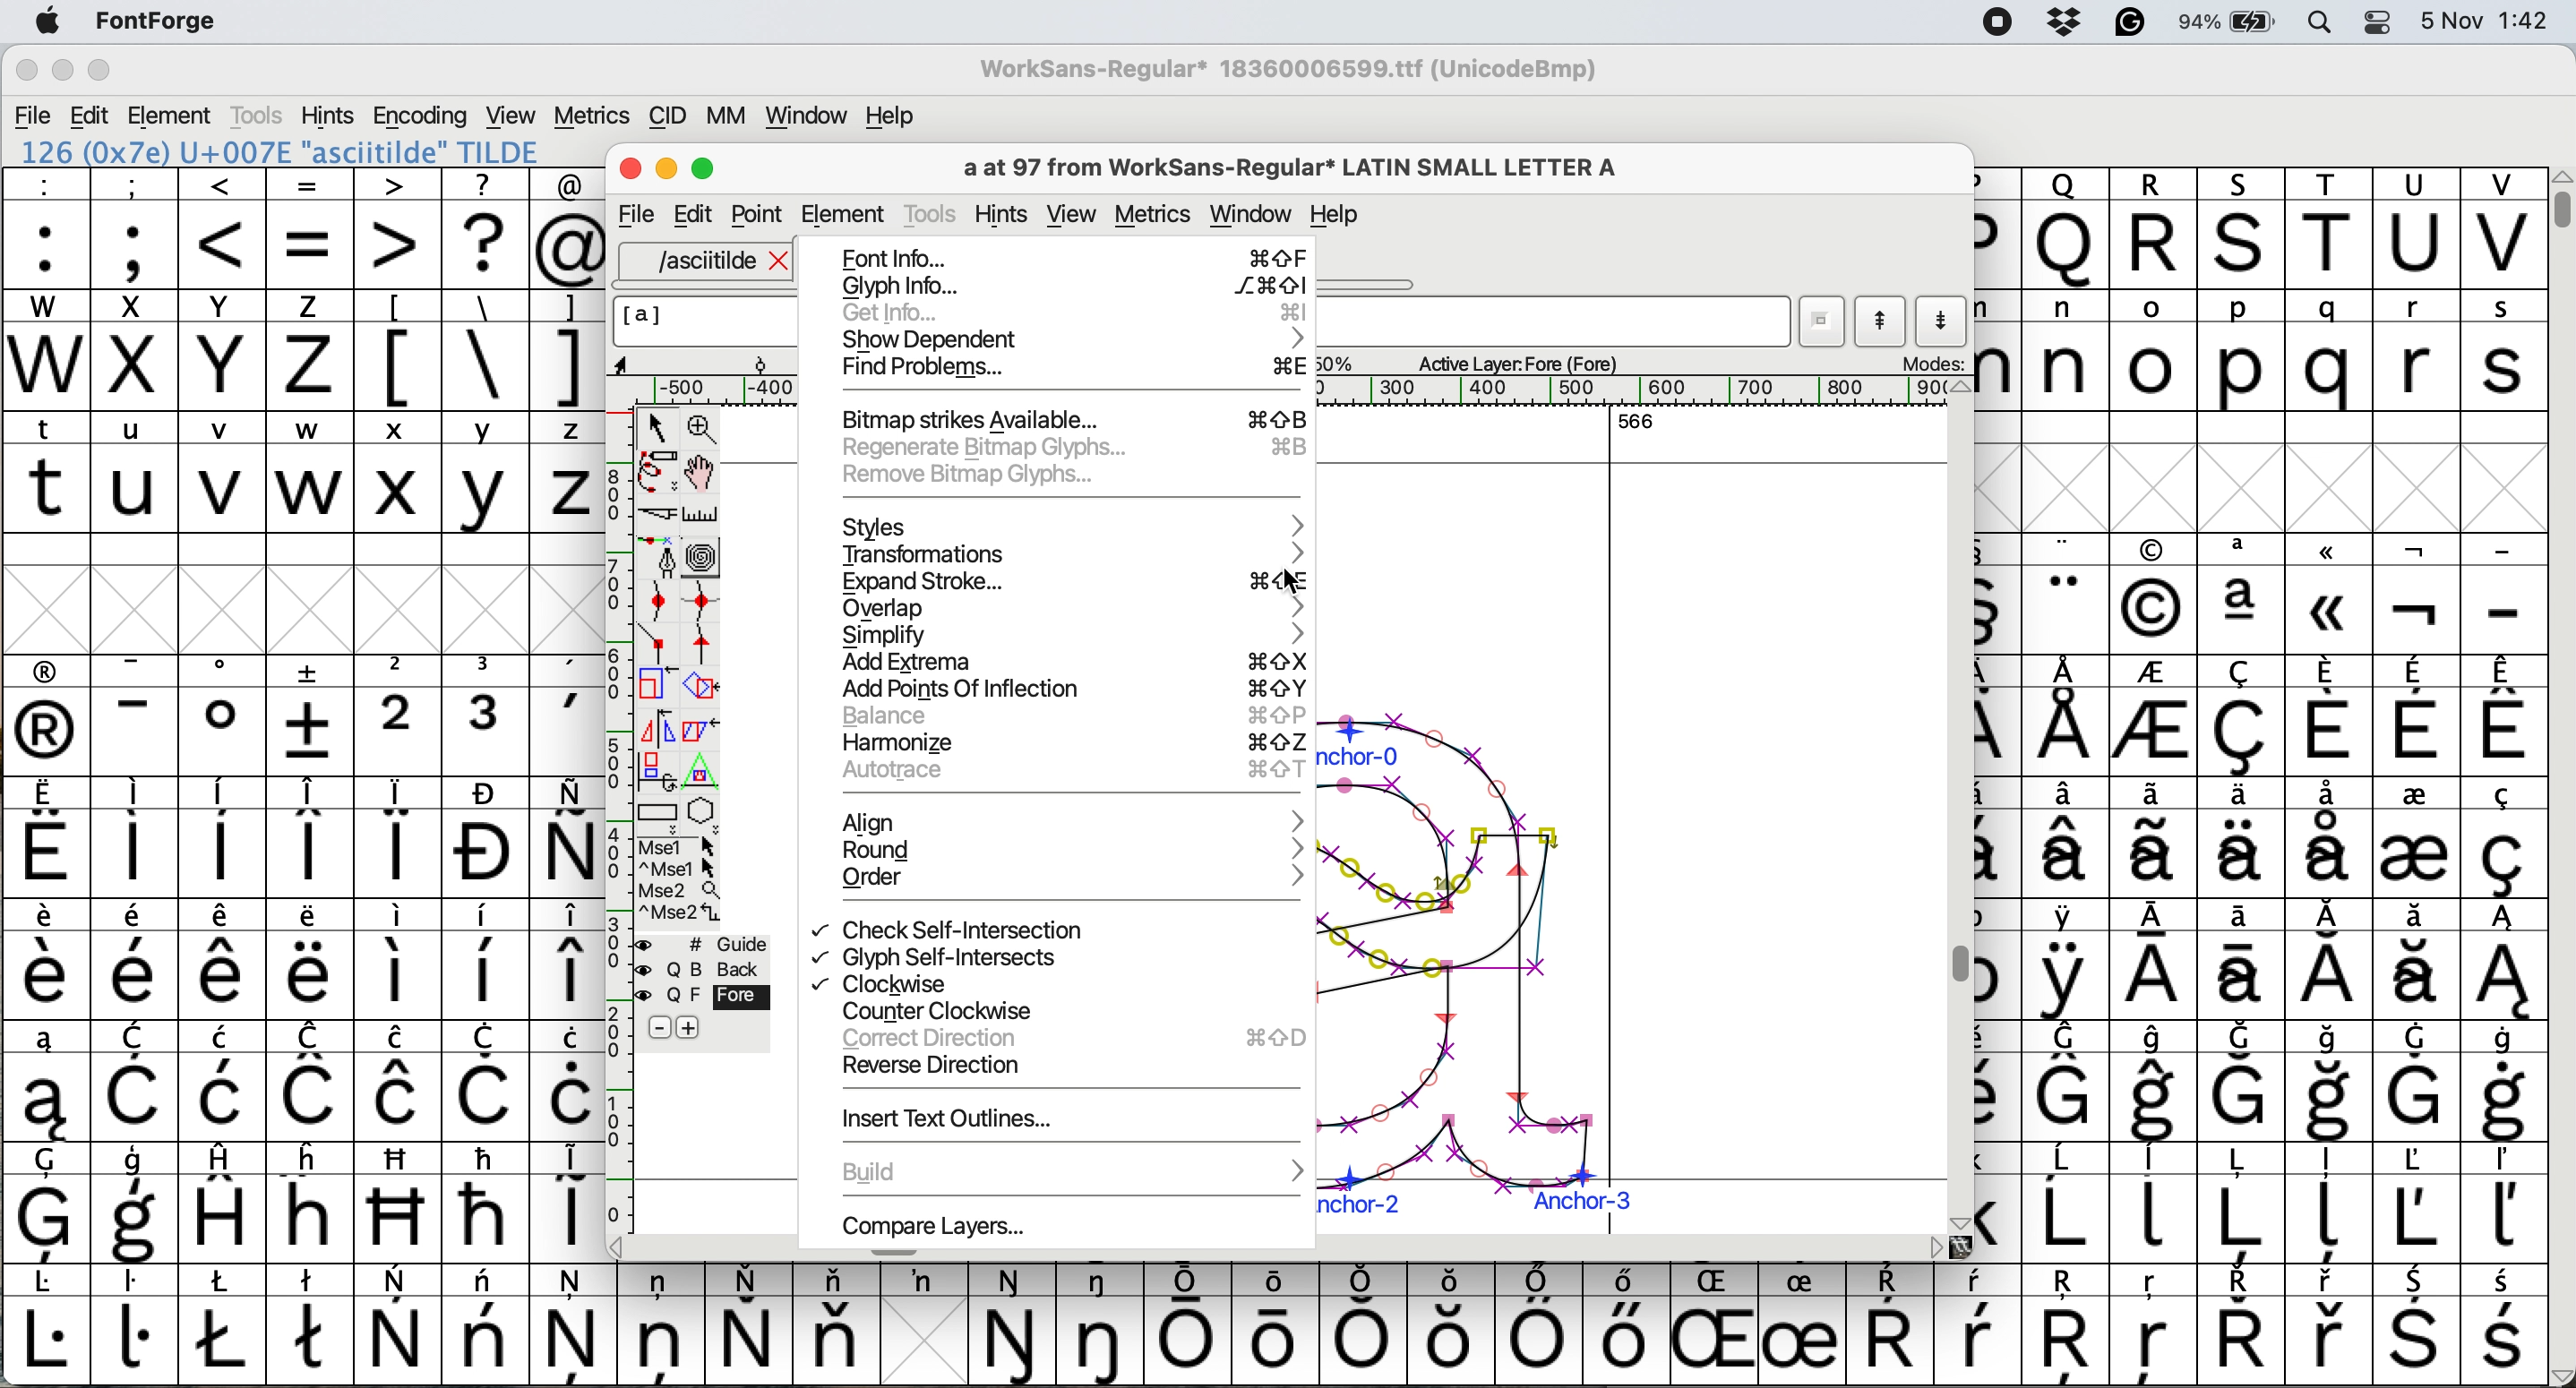  What do you see at coordinates (954, 930) in the screenshot?
I see `check self intersection` at bounding box center [954, 930].